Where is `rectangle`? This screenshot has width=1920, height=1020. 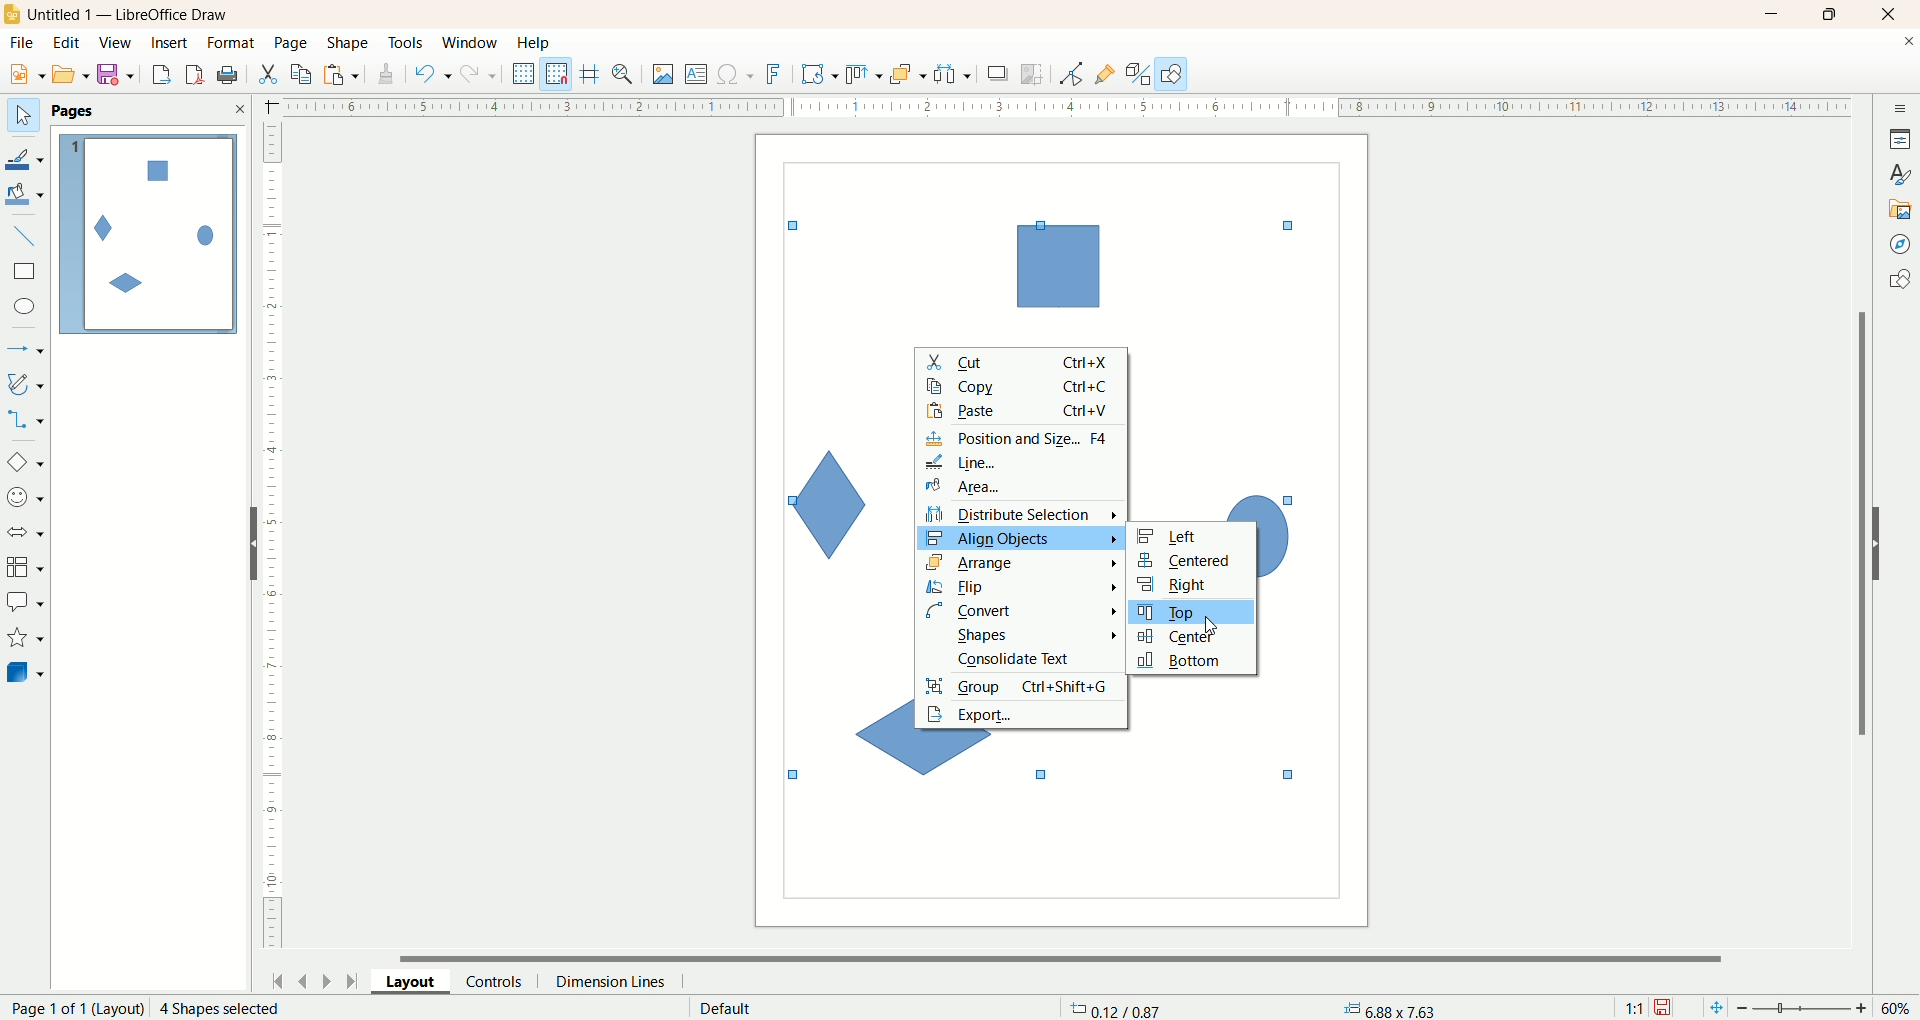
rectangle is located at coordinates (27, 272).